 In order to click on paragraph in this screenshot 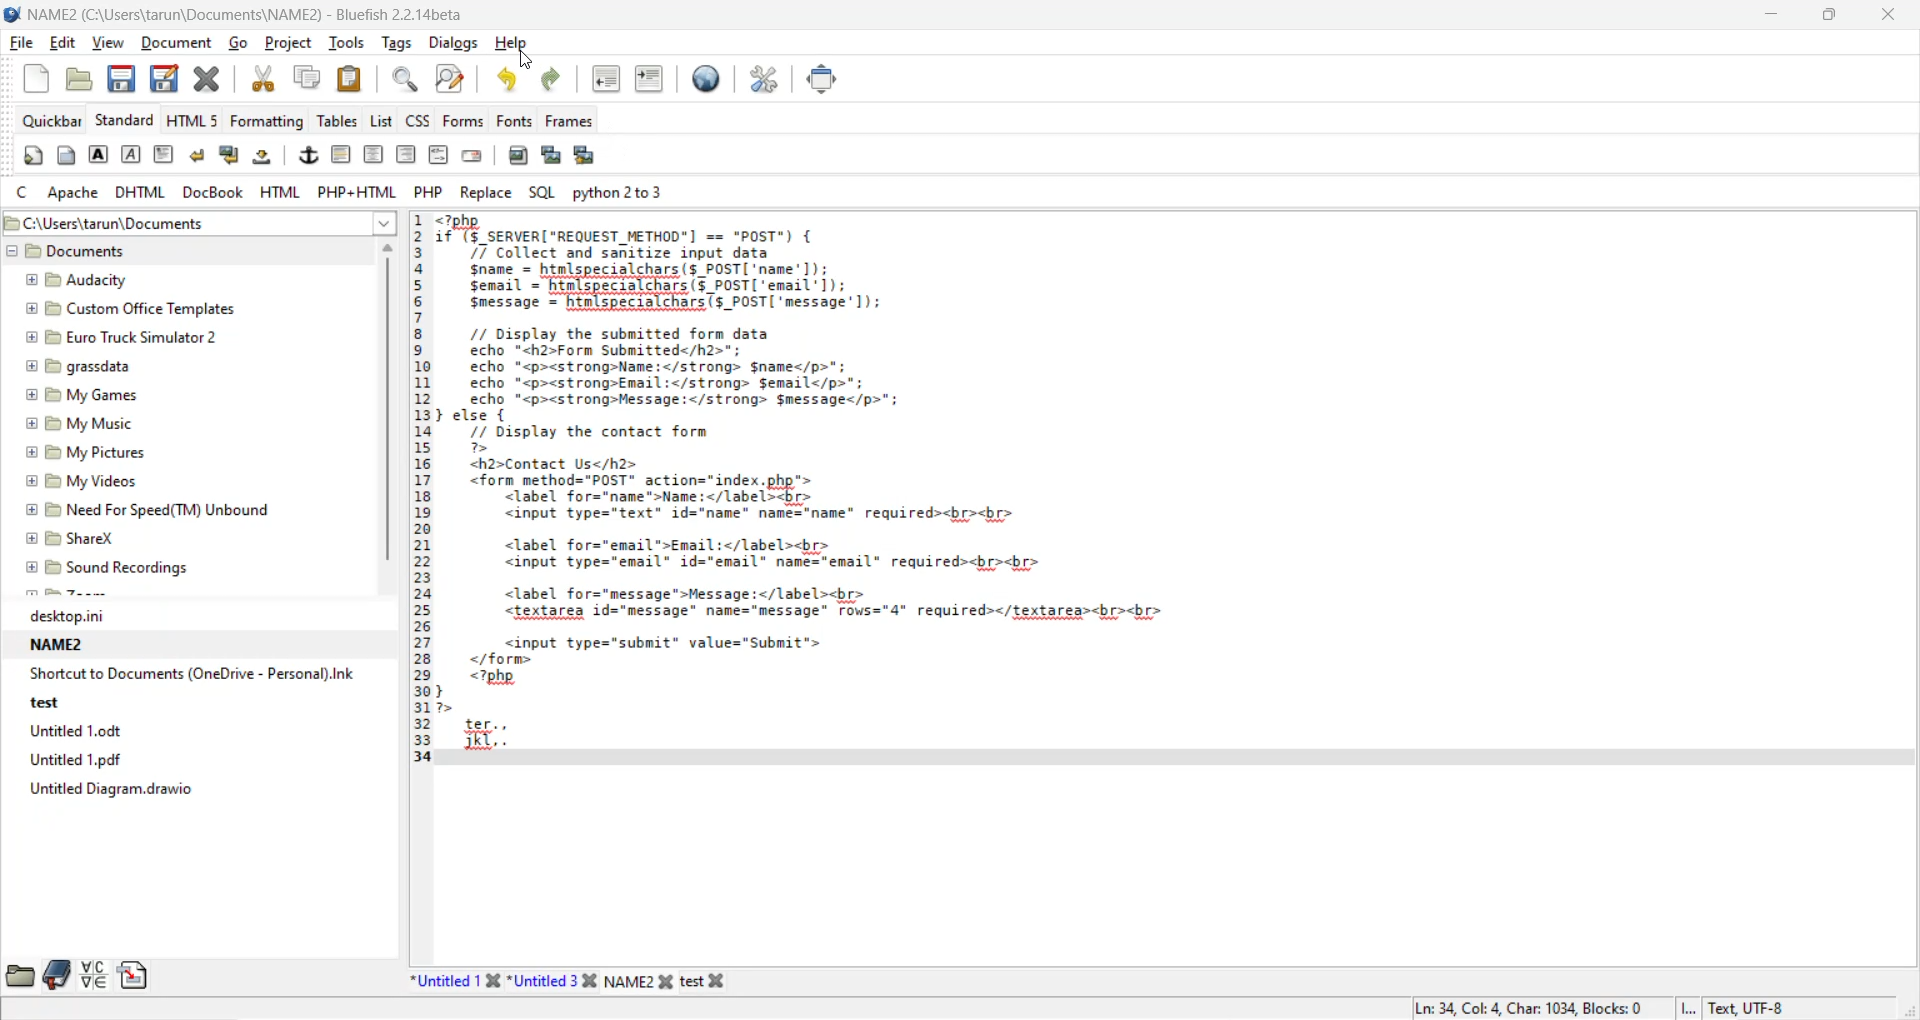, I will do `click(165, 154)`.